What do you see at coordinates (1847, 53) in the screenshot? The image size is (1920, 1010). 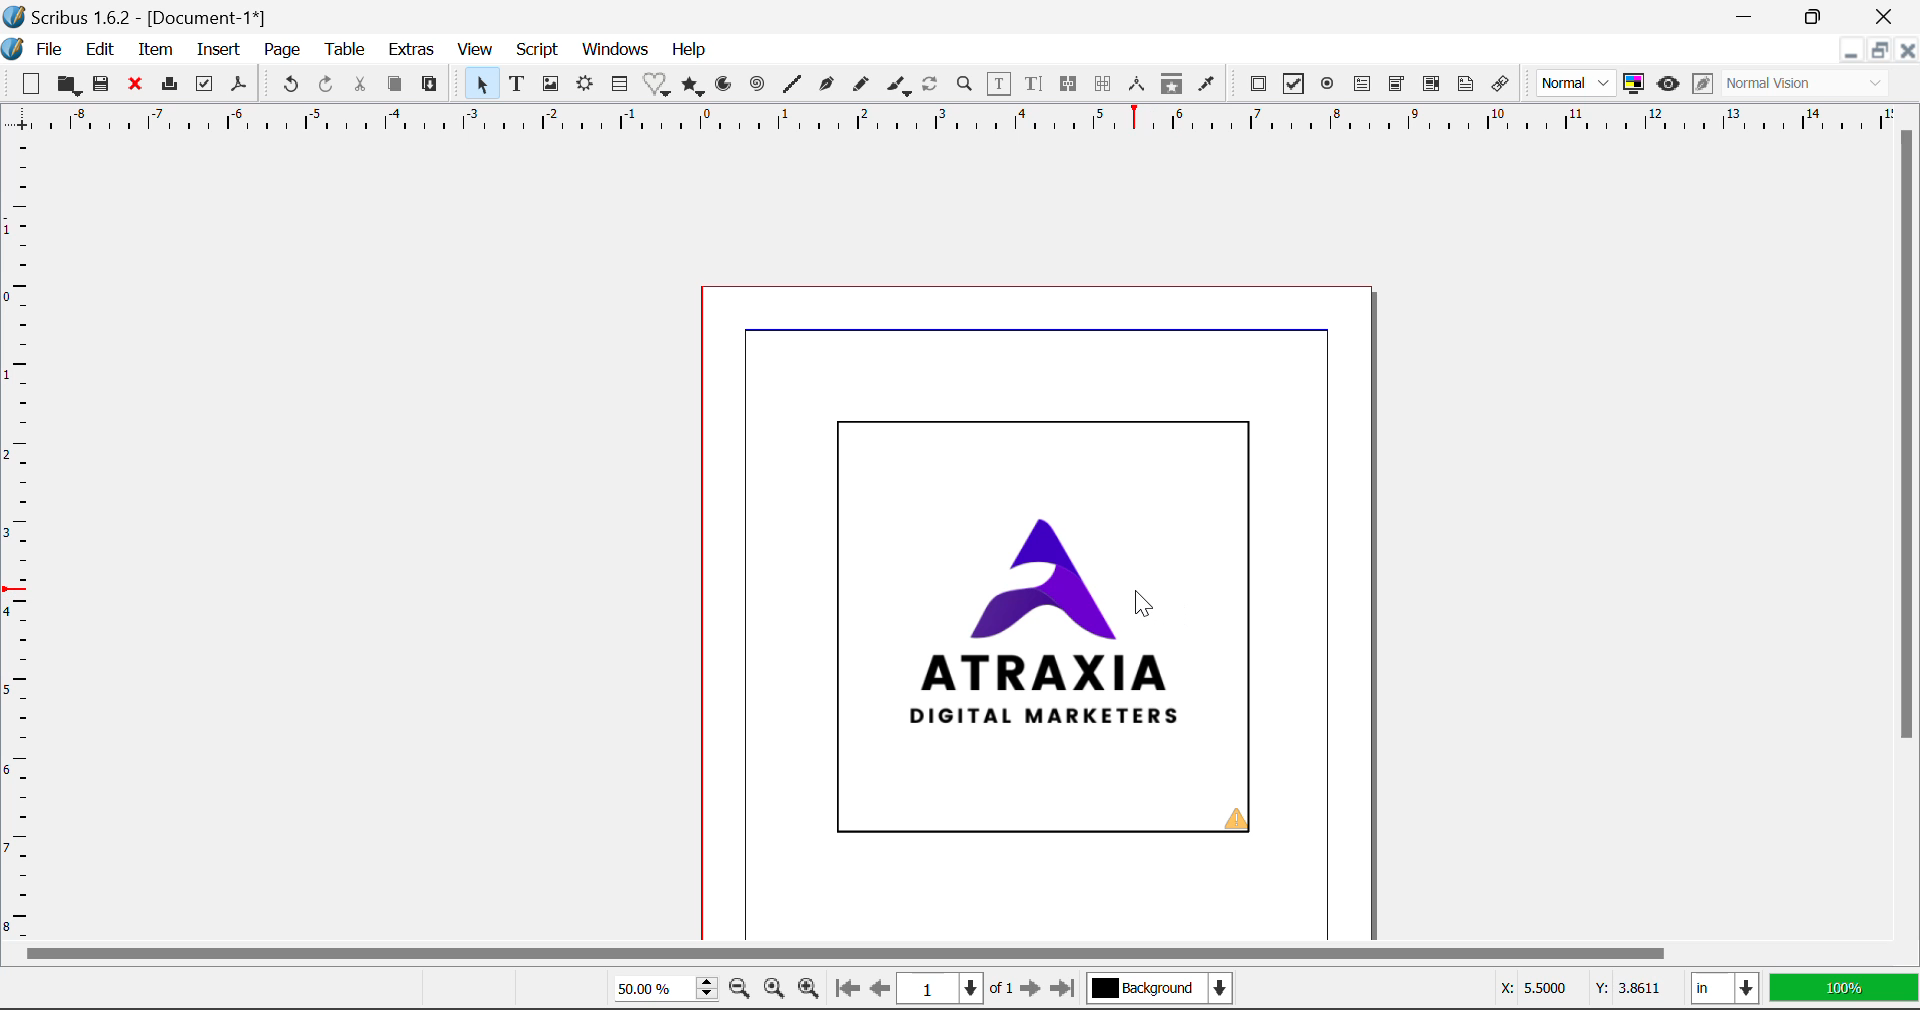 I see `Restore Down` at bounding box center [1847, 53].